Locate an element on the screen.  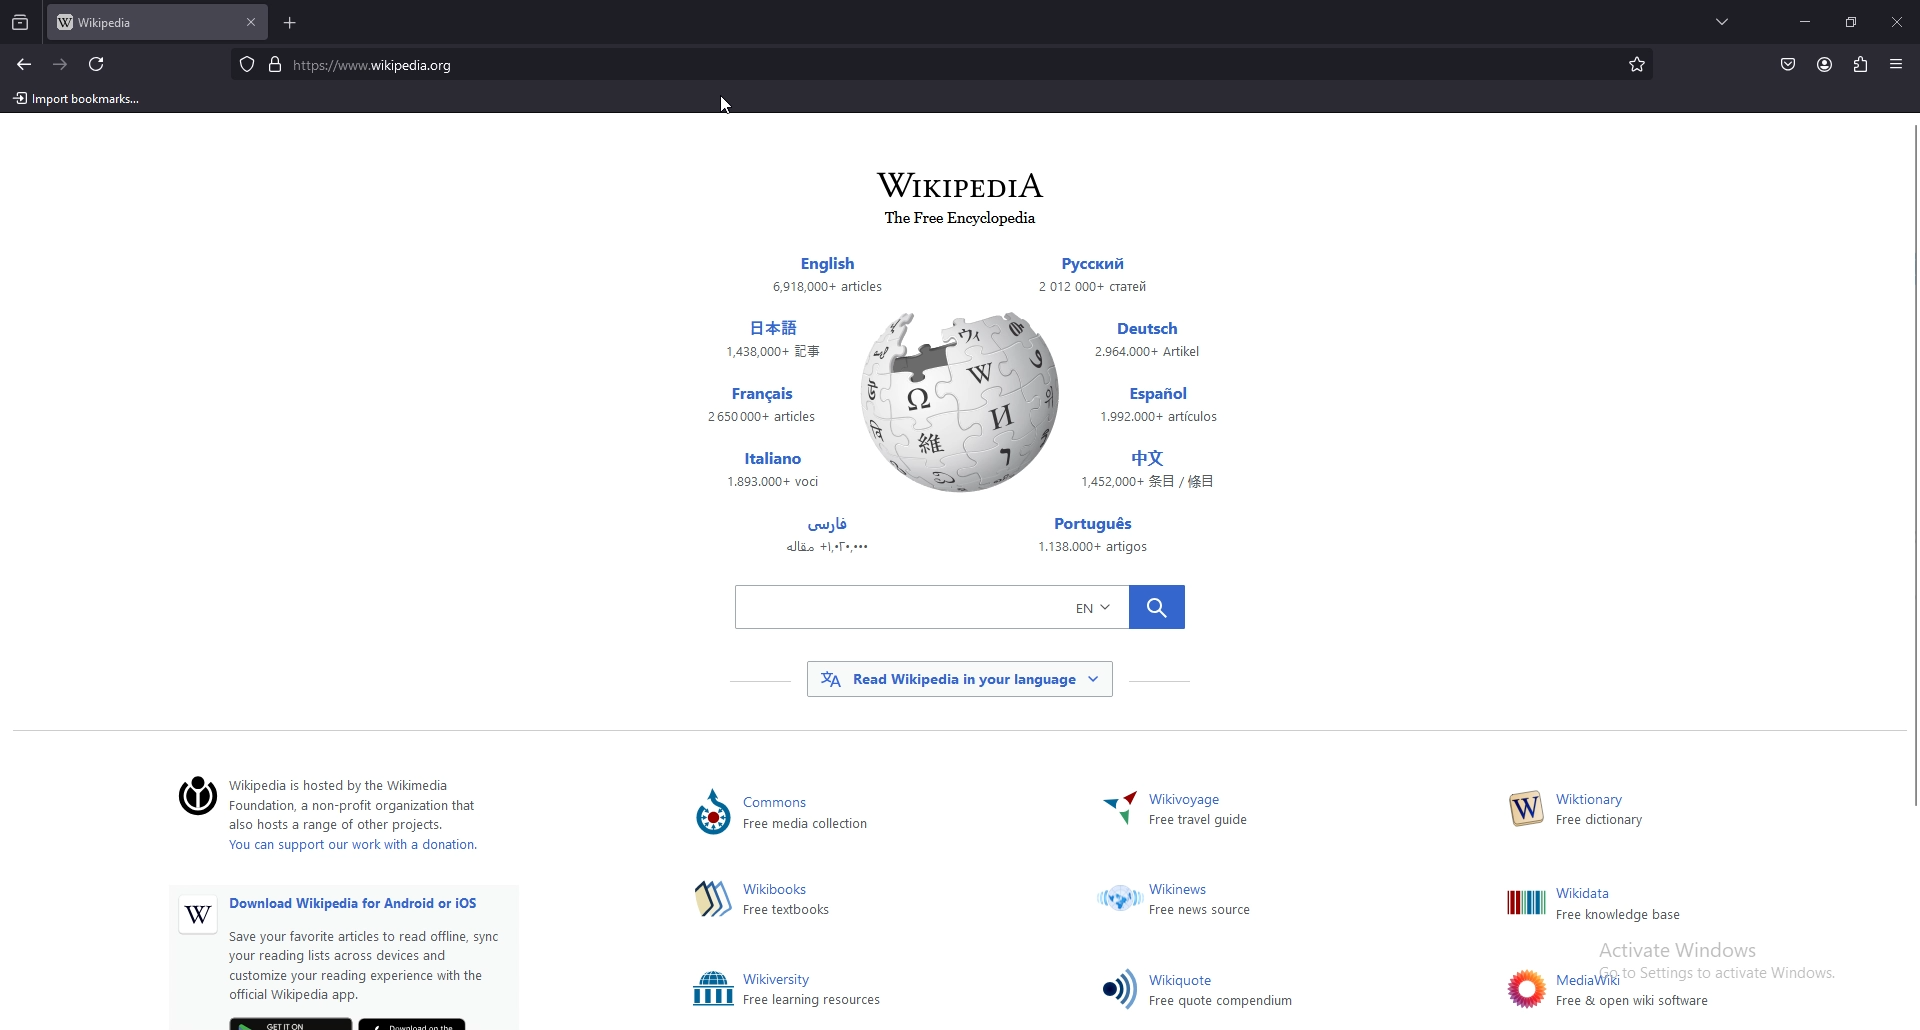
 is located at coordinates (1226, 992).